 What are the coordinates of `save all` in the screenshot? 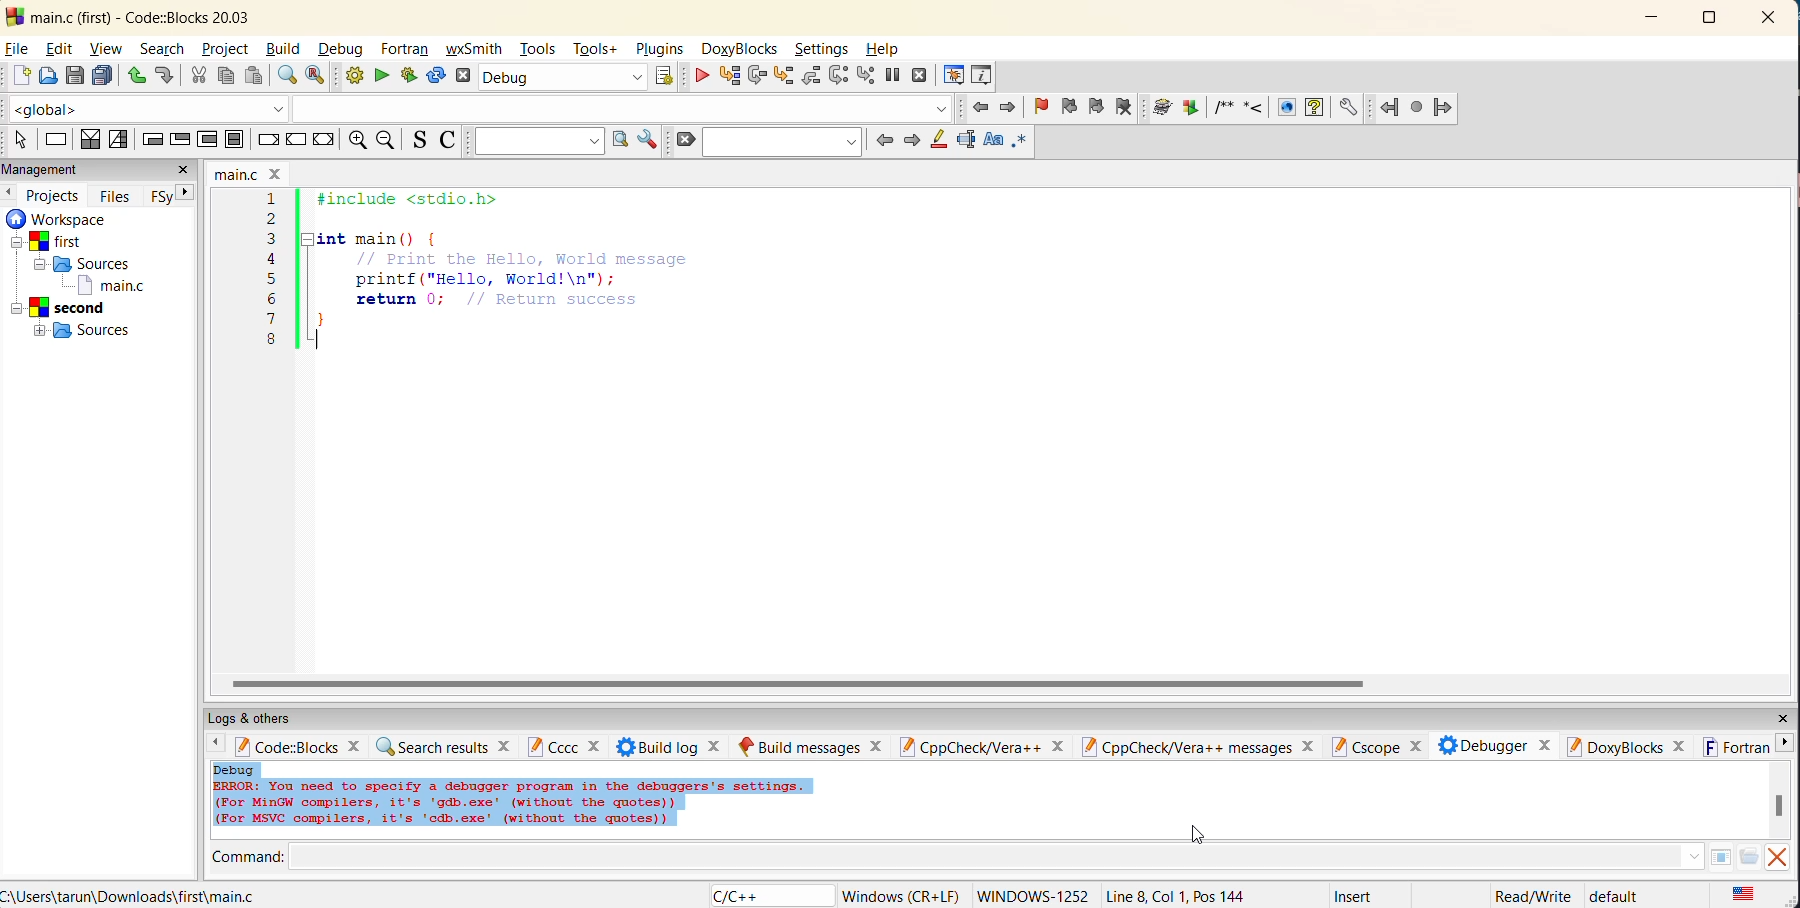 It's located at (104, 77).